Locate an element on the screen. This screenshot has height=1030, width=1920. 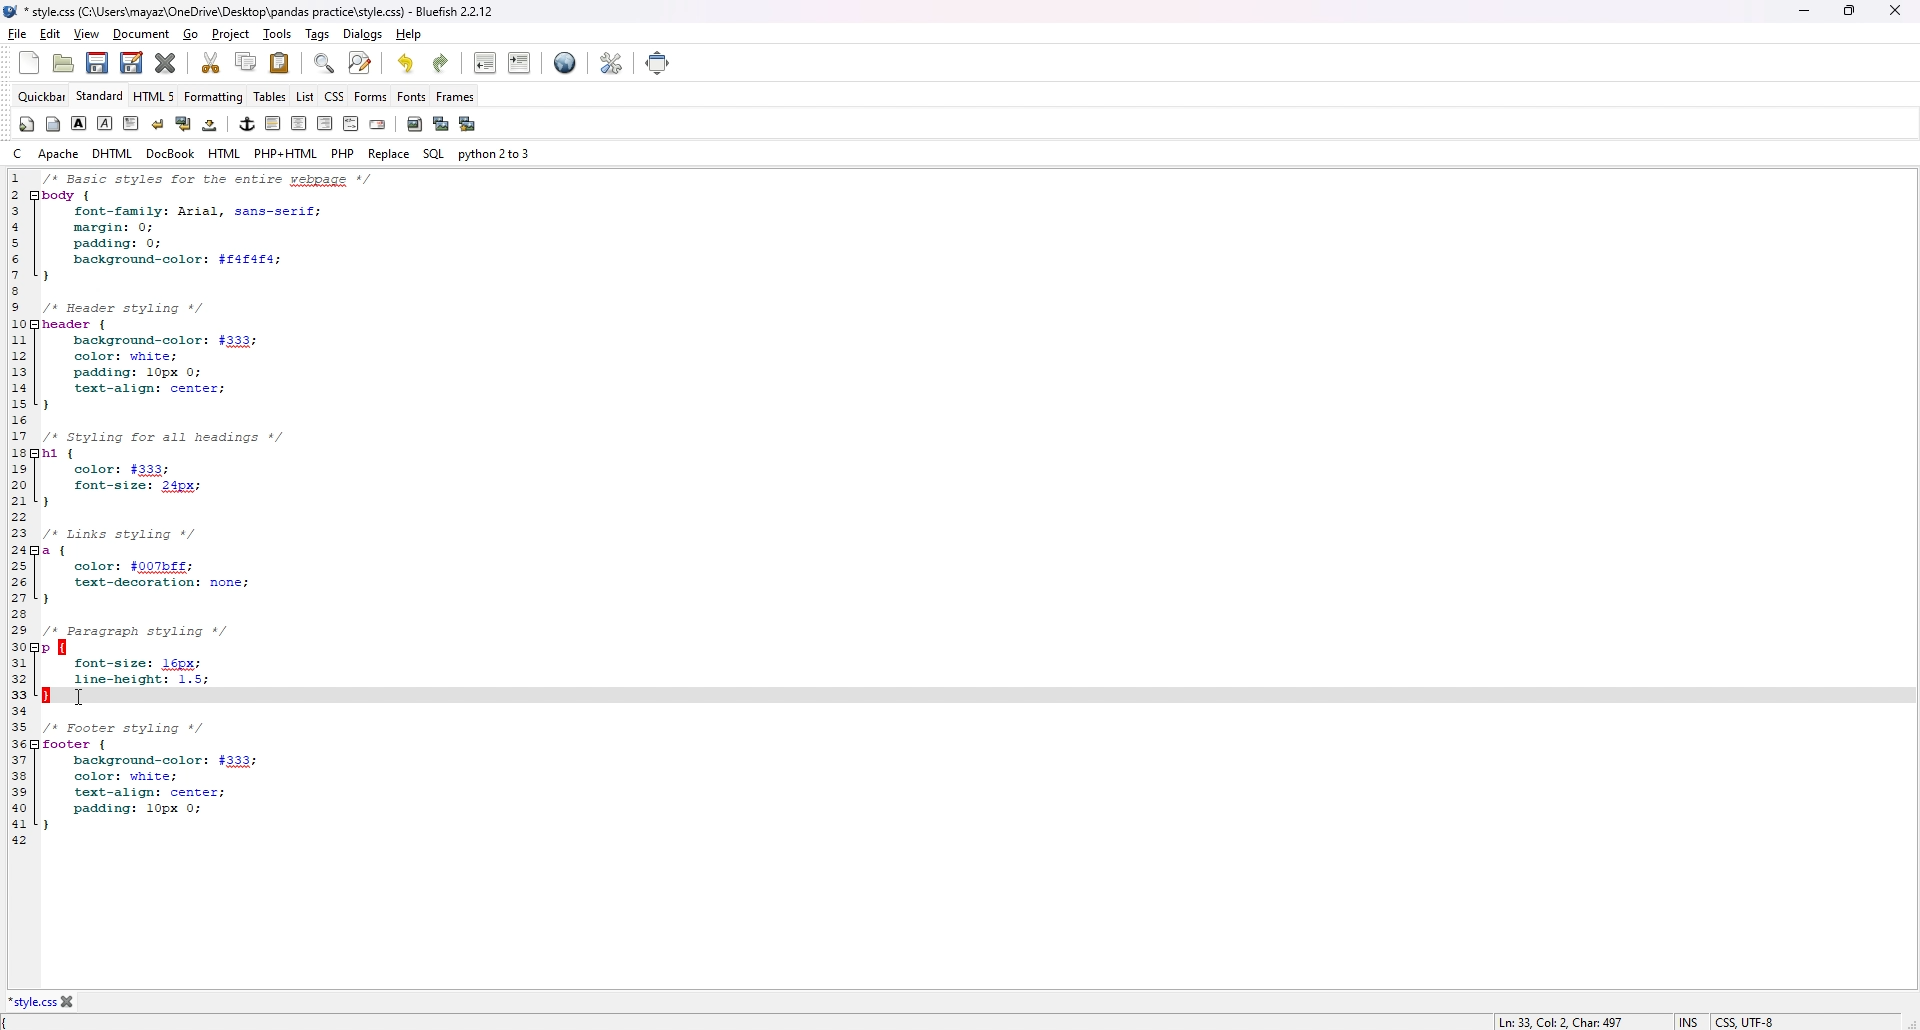
body is located at coordinates (53, 125).